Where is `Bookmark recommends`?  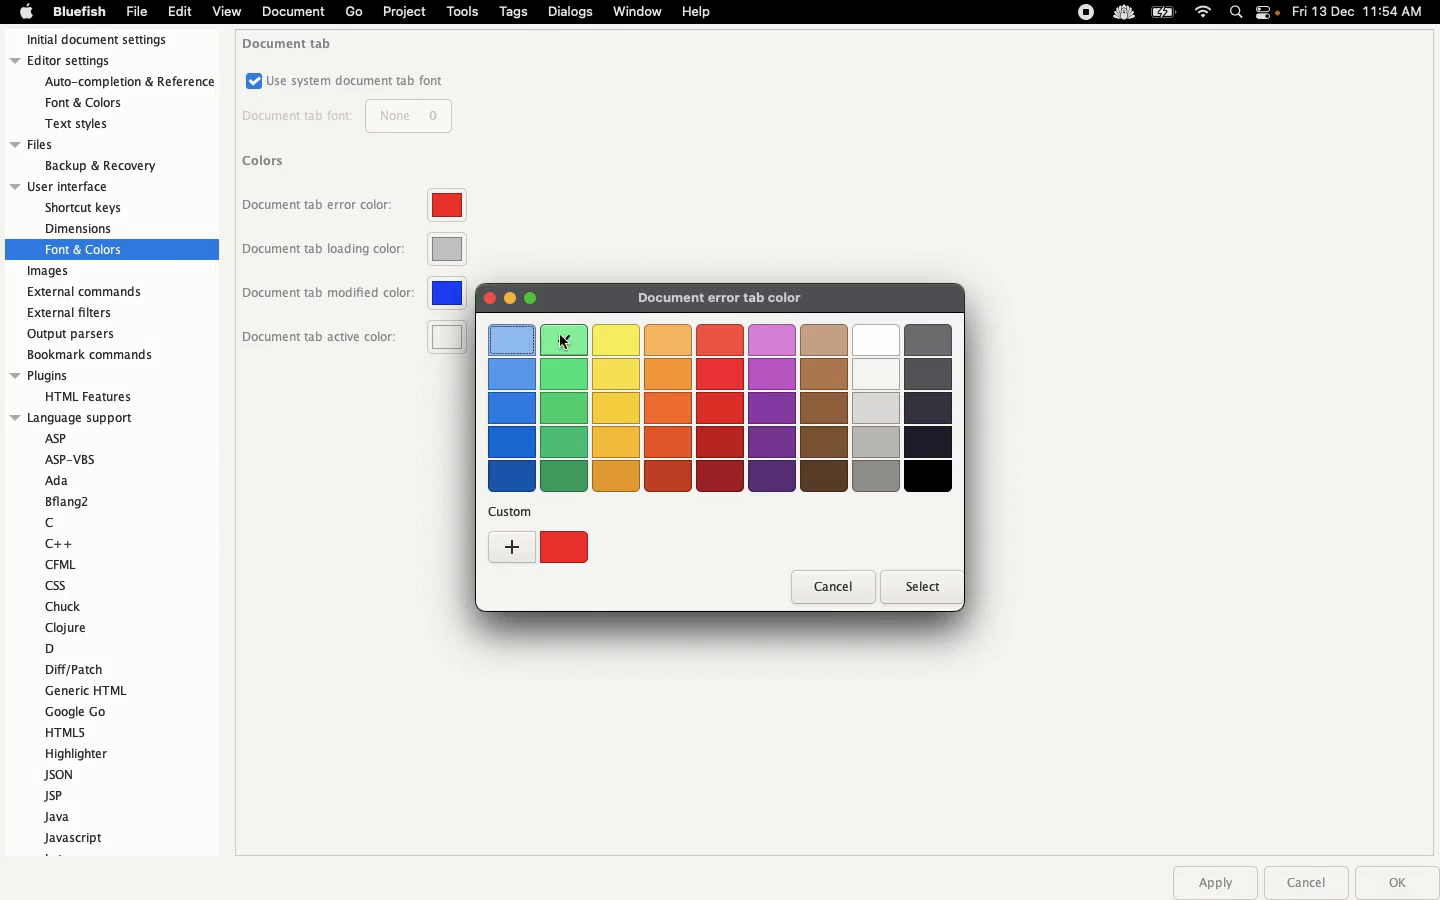
Bookmark recommends is located at coordinates (92, 353).